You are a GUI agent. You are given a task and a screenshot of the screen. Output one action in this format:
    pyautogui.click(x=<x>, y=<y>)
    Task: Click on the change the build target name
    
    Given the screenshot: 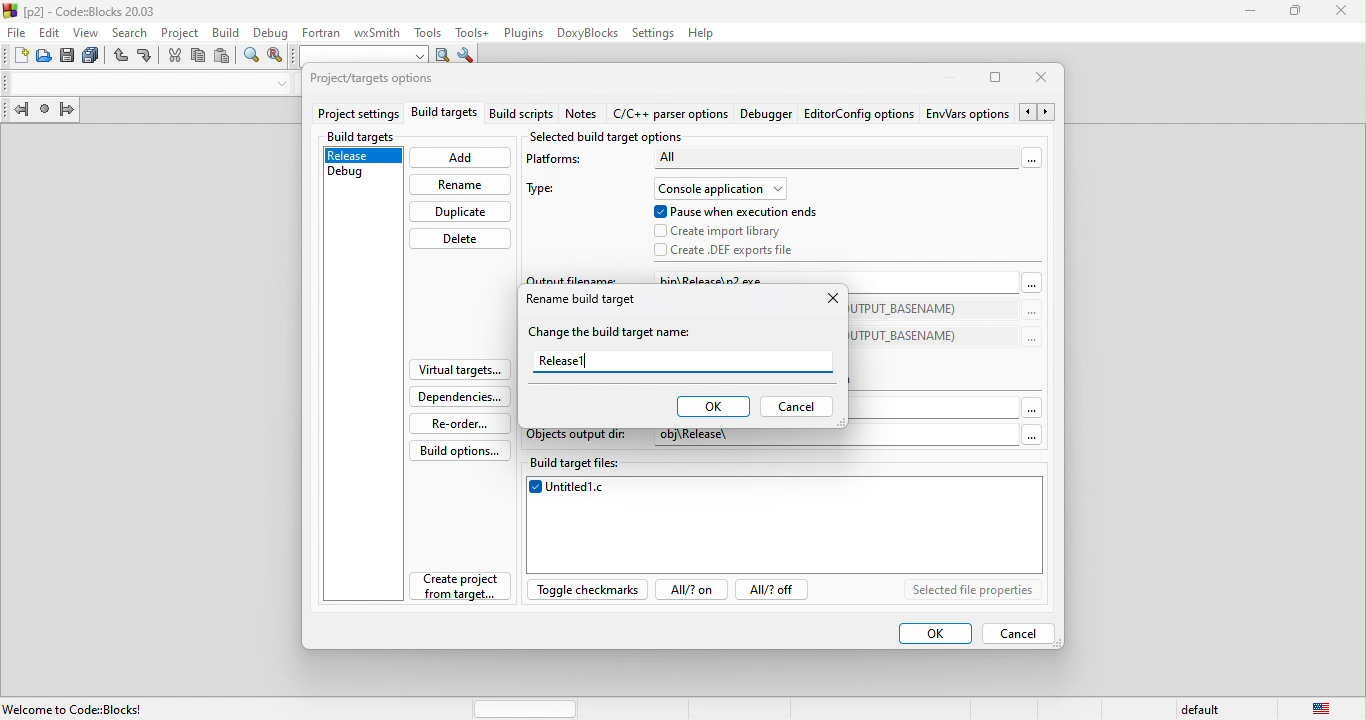 What is the action you would take?
    pyautogui.click(x=616, y=333)
    